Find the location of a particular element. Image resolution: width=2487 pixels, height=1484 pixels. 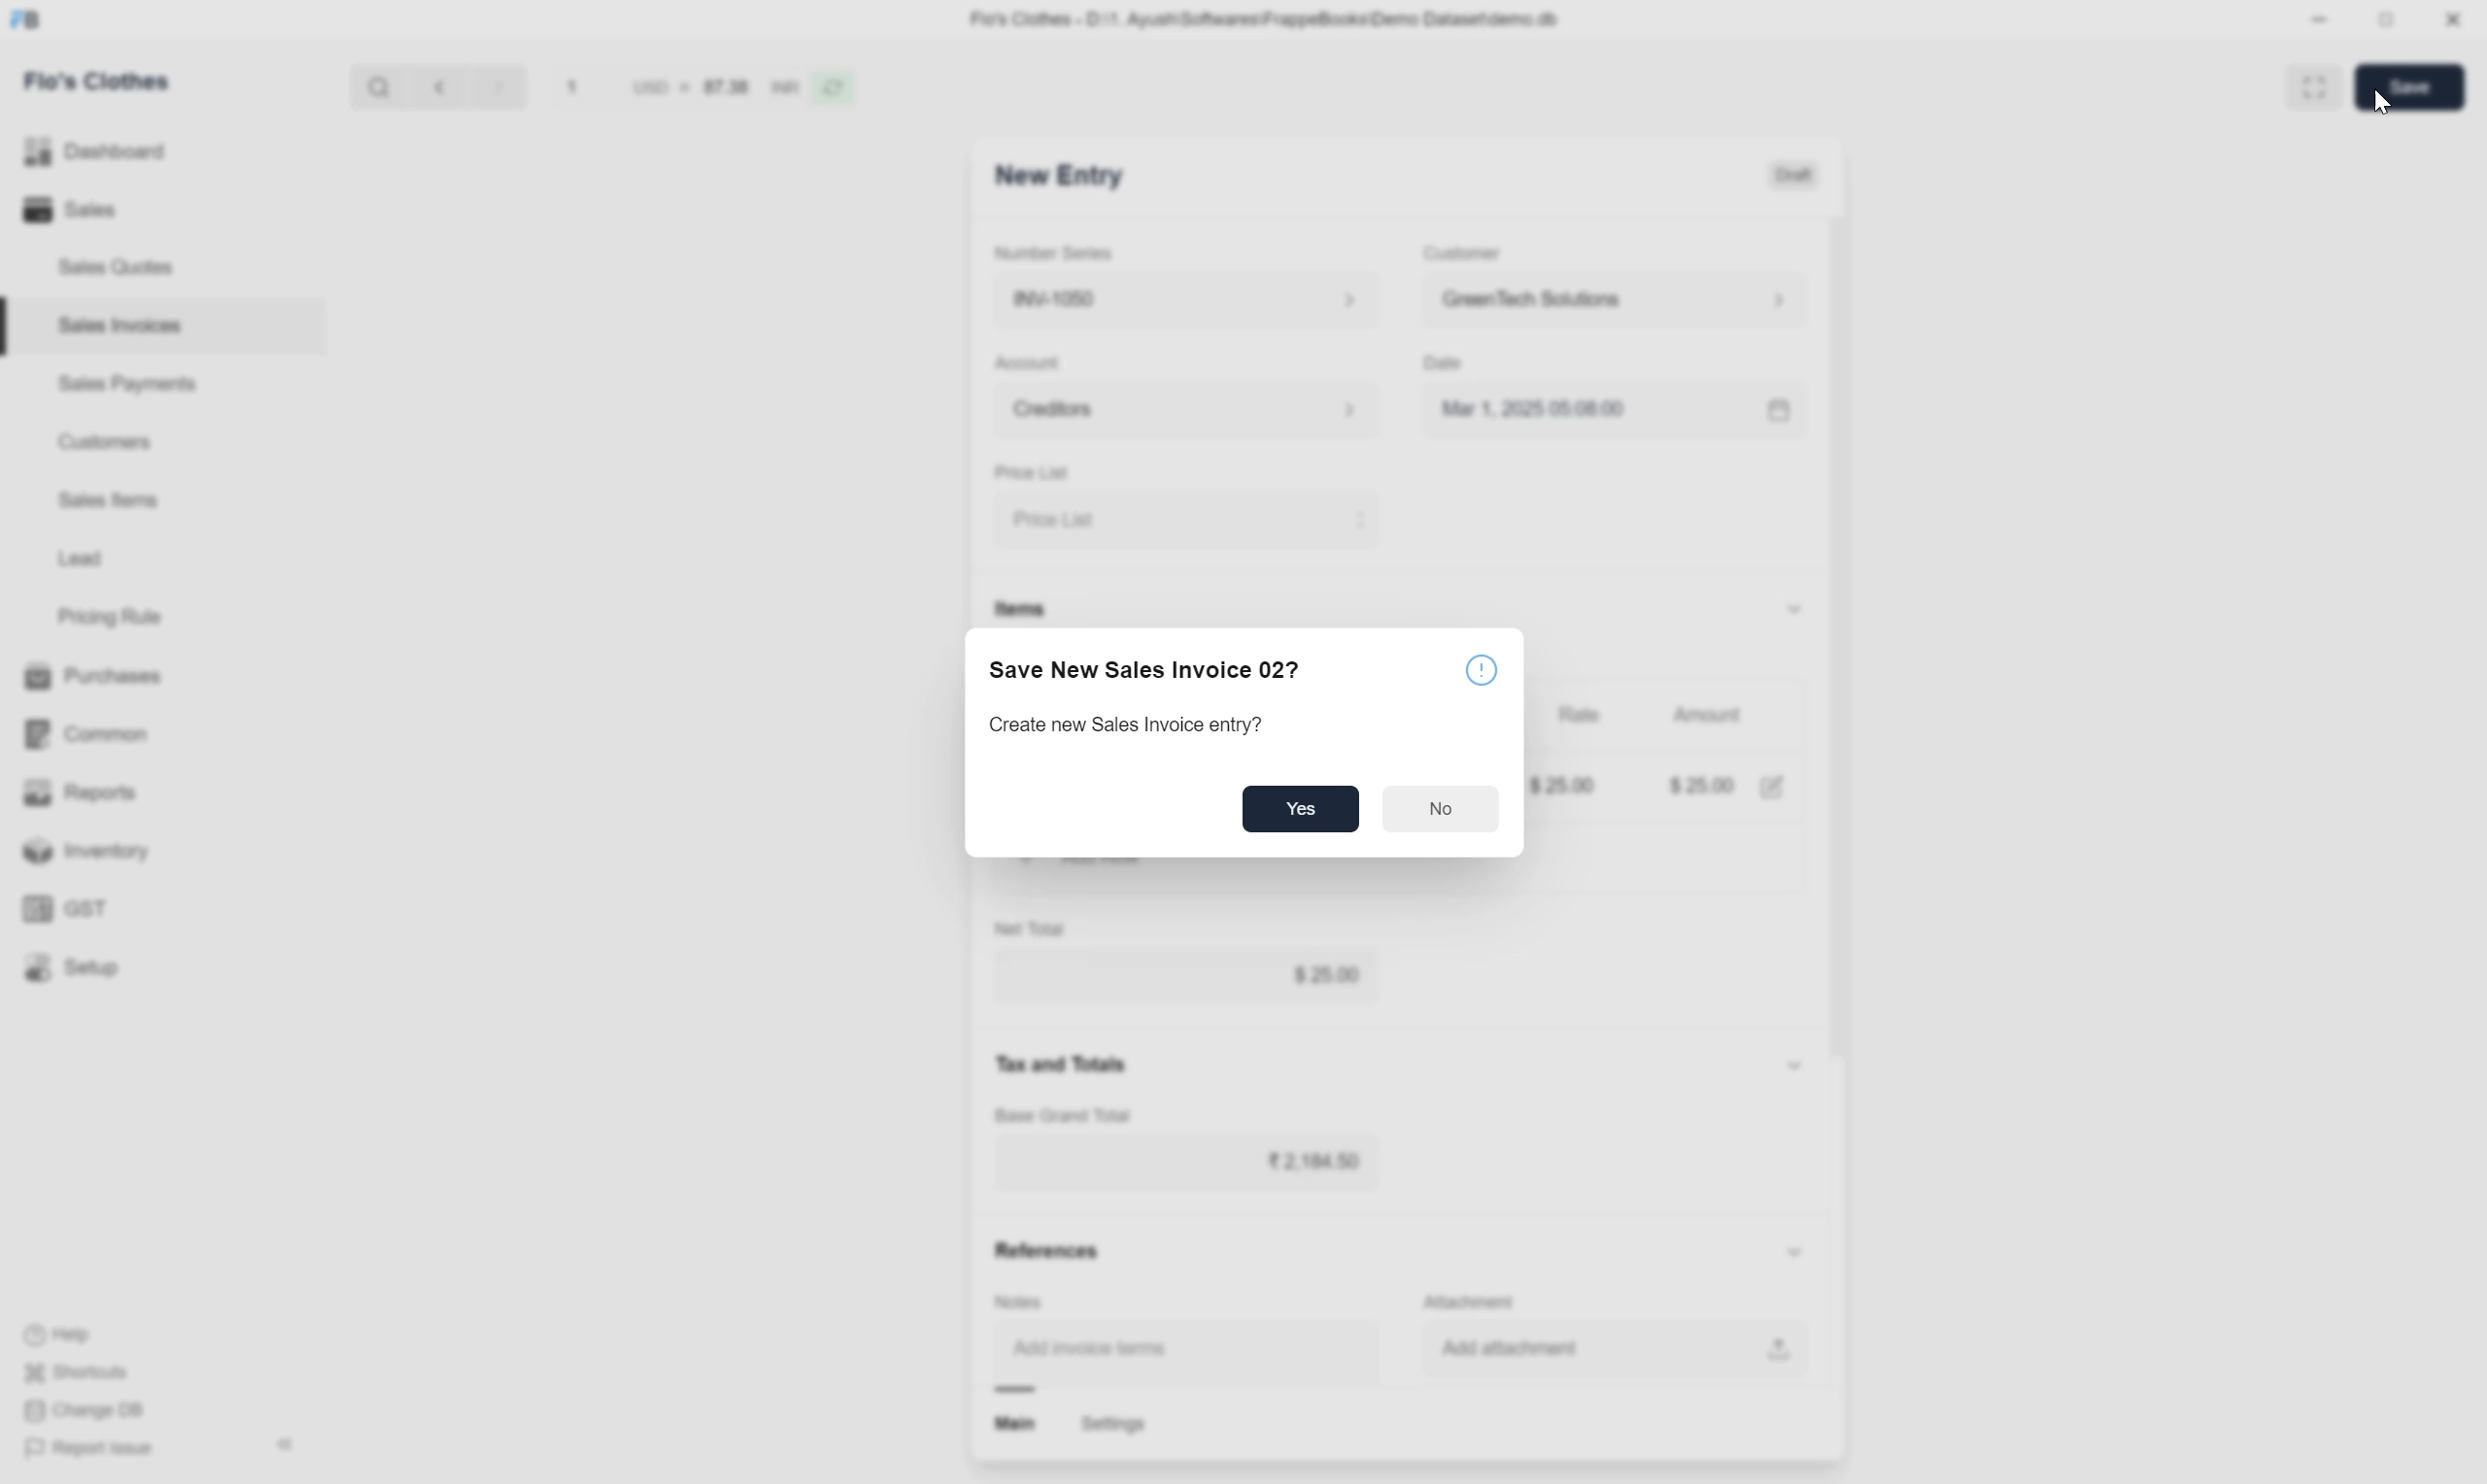

Customers is located at coordinates (102, 445).